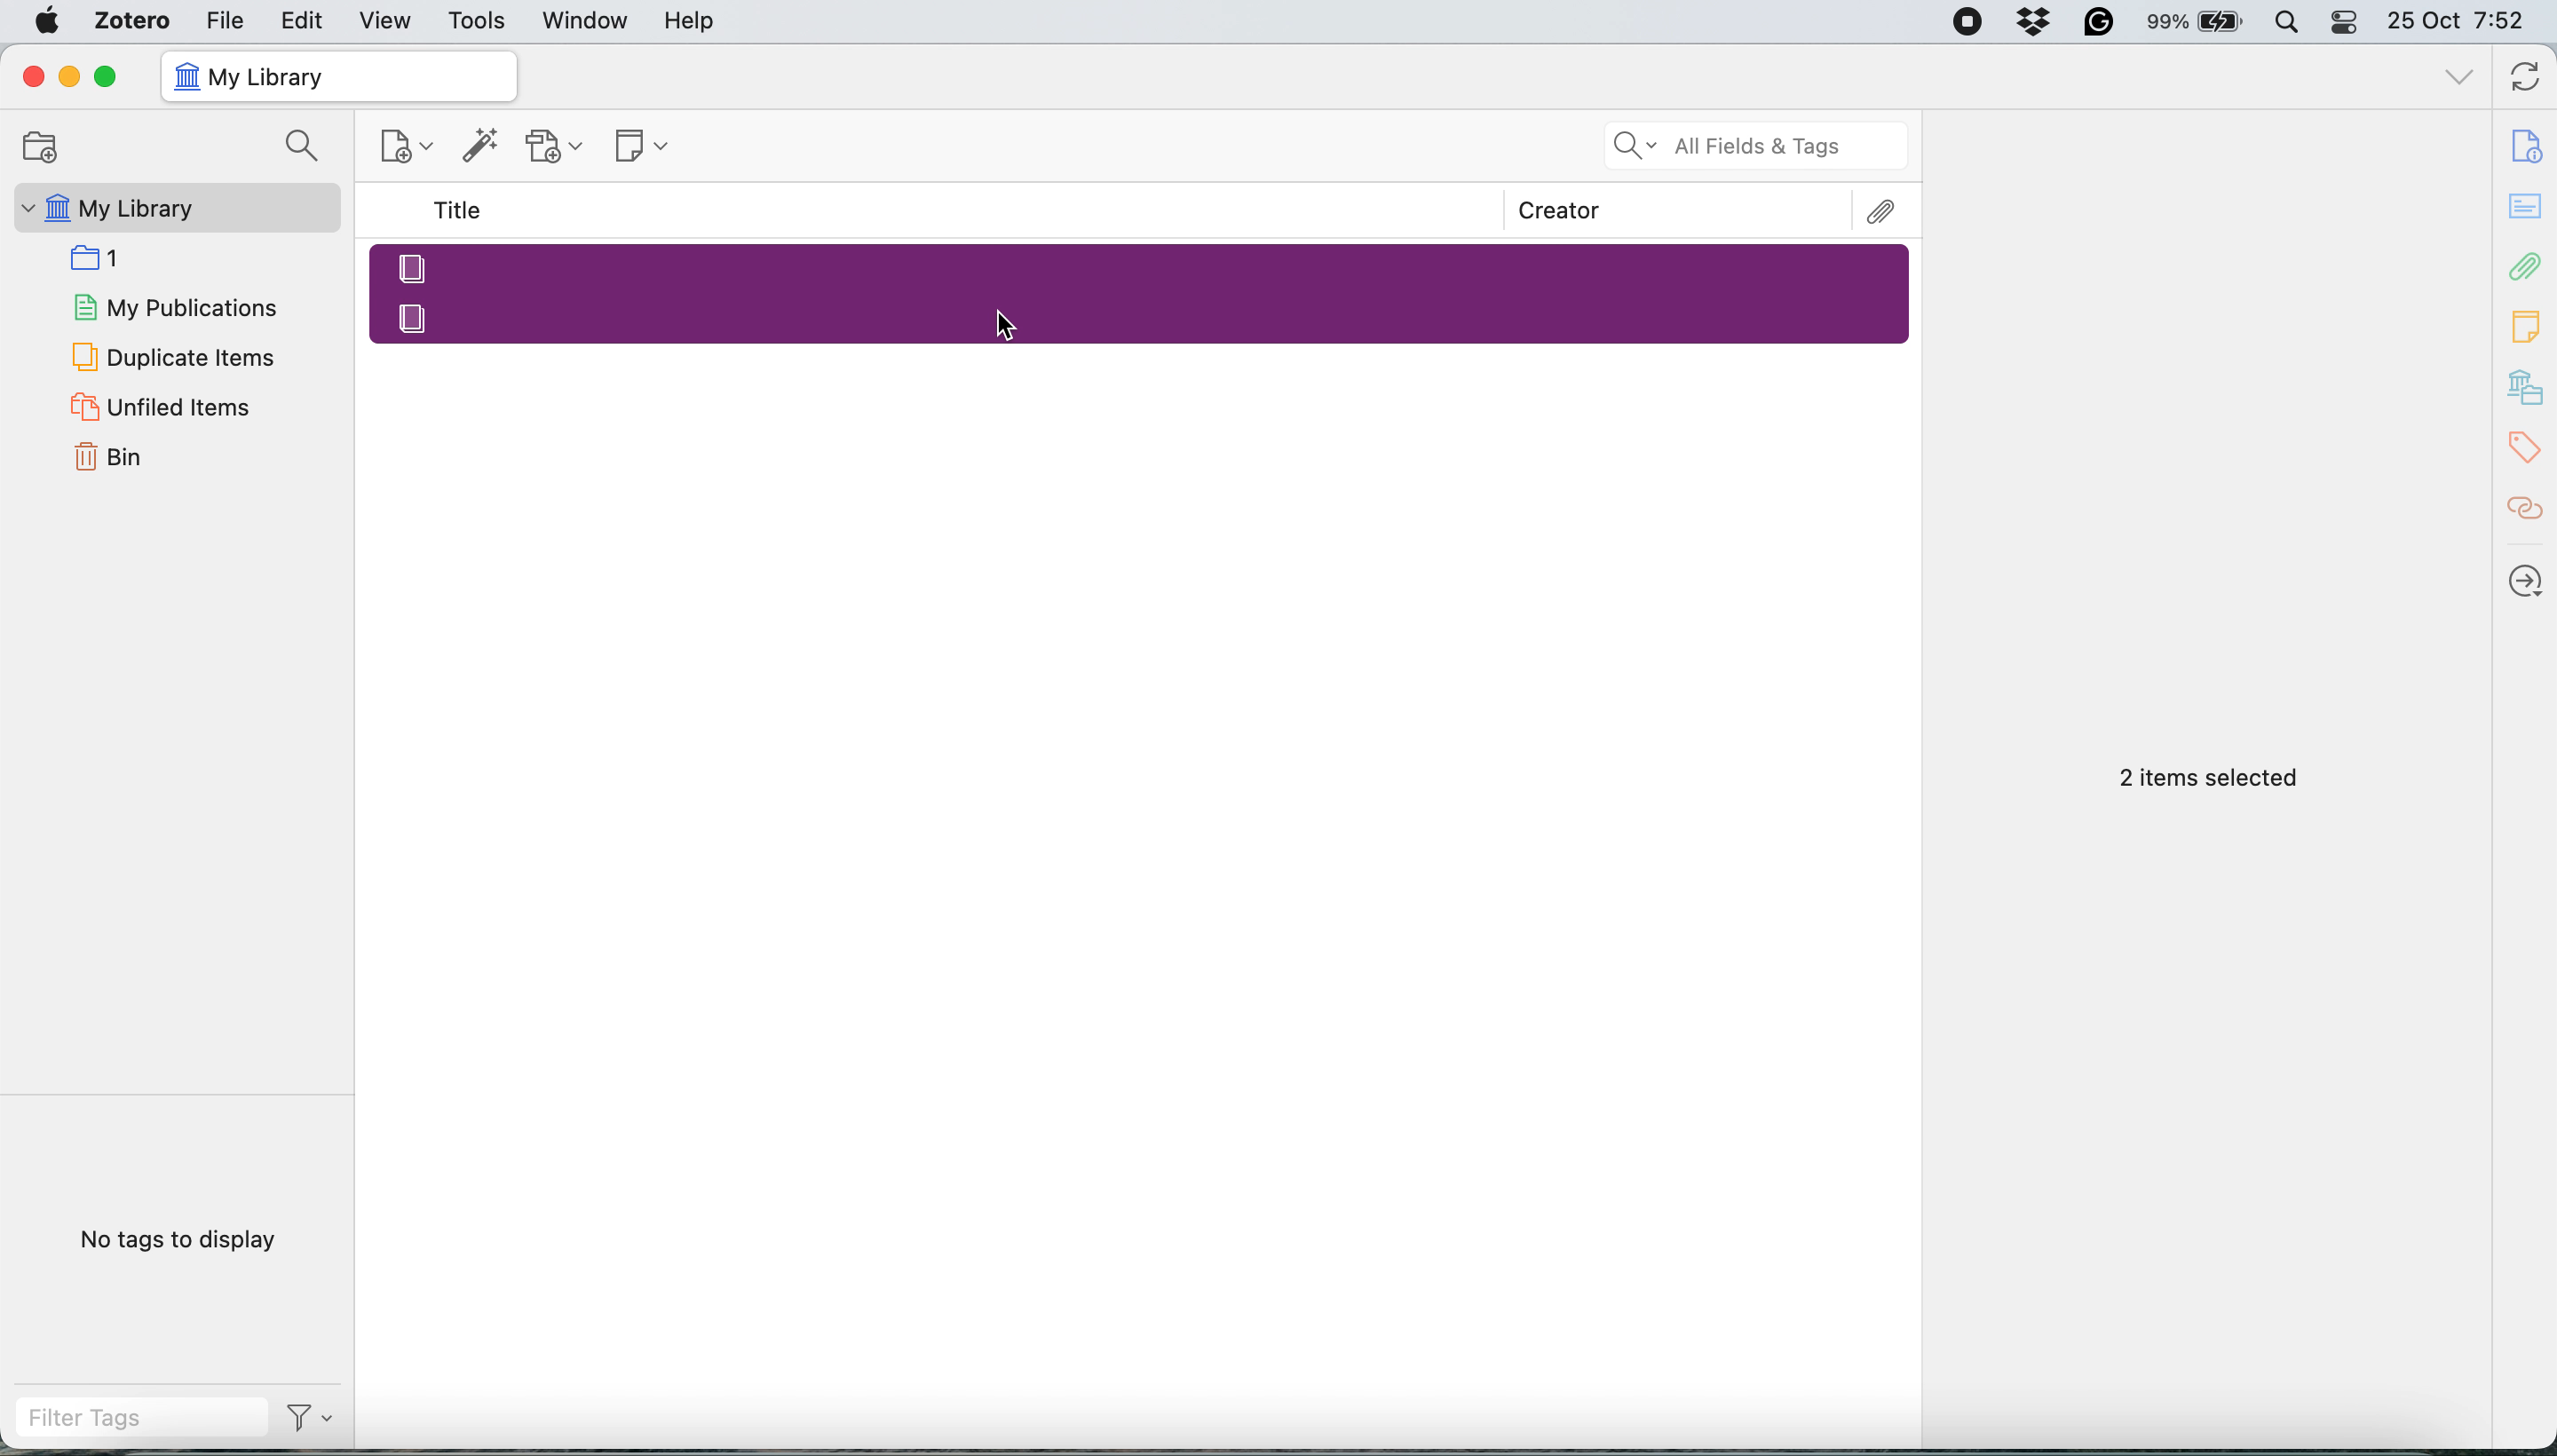 Image resolution: width=2557 pixels, height=1456 pixels. Describe the element at coordinates (185, 1244) in the screenshot. I see `No tags to display` at that location.